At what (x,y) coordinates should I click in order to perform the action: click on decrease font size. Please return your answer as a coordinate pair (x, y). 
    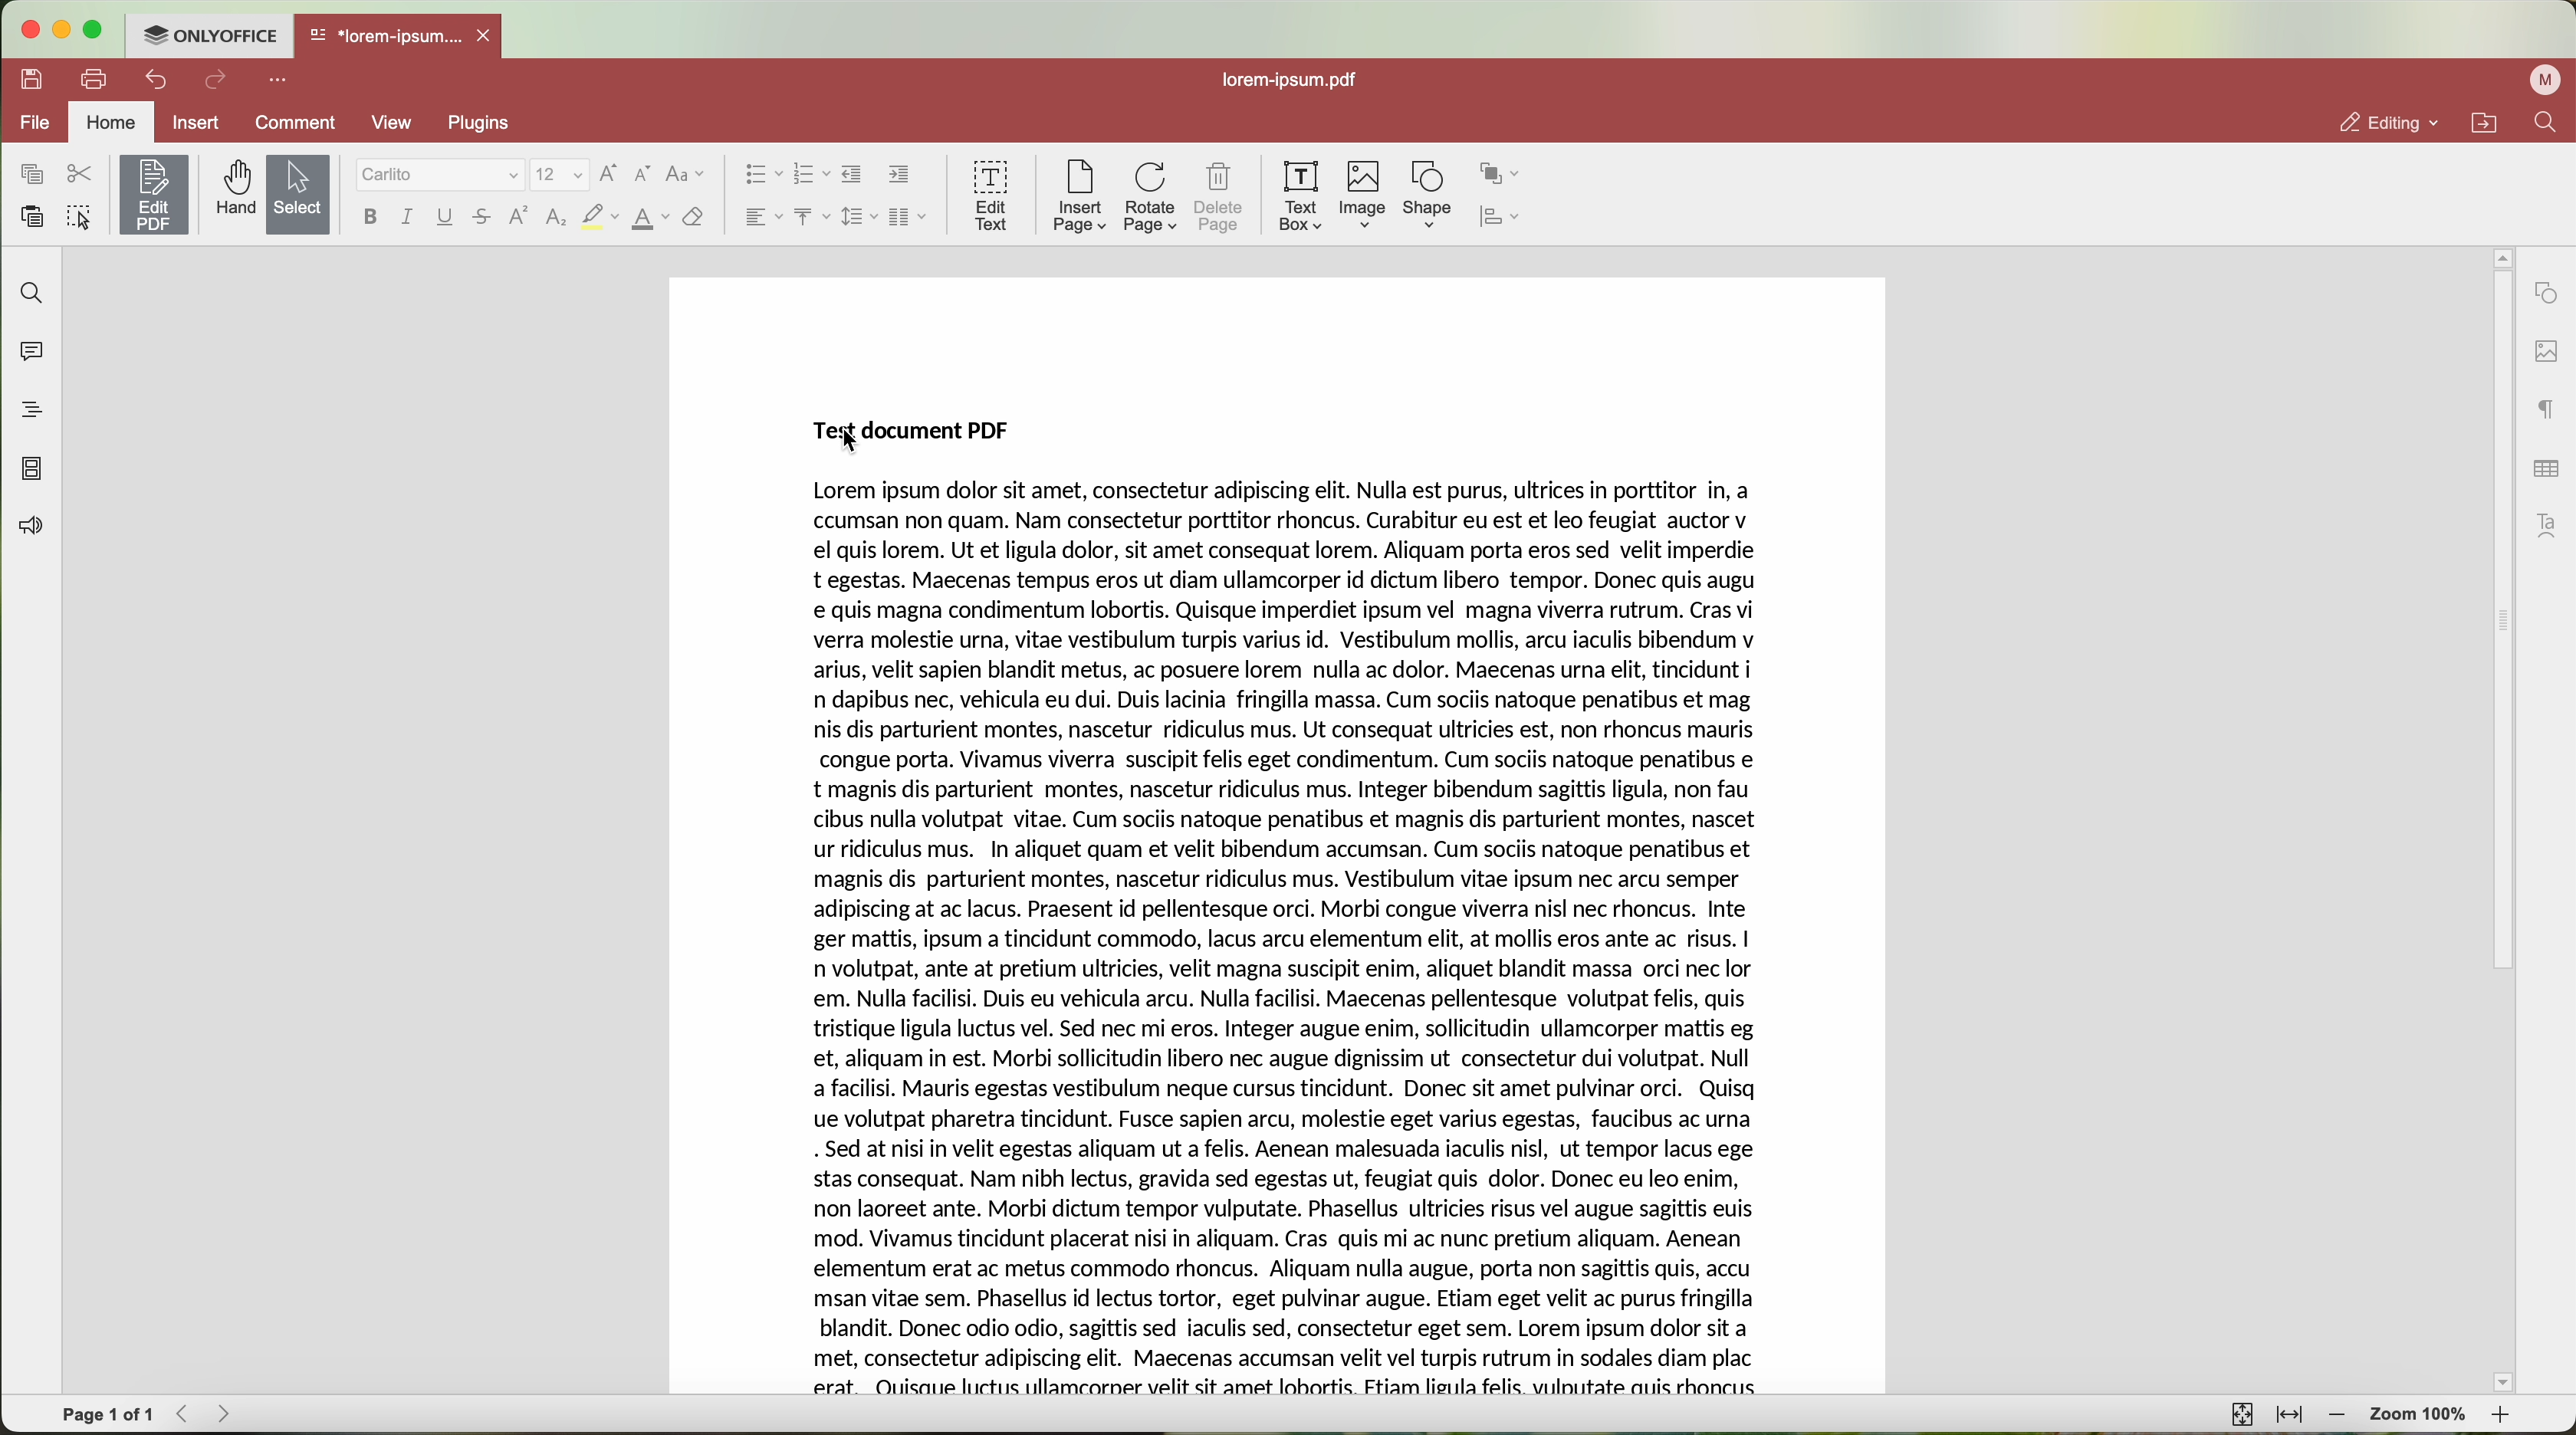
    Looking at the image, I should click on (646, 174).